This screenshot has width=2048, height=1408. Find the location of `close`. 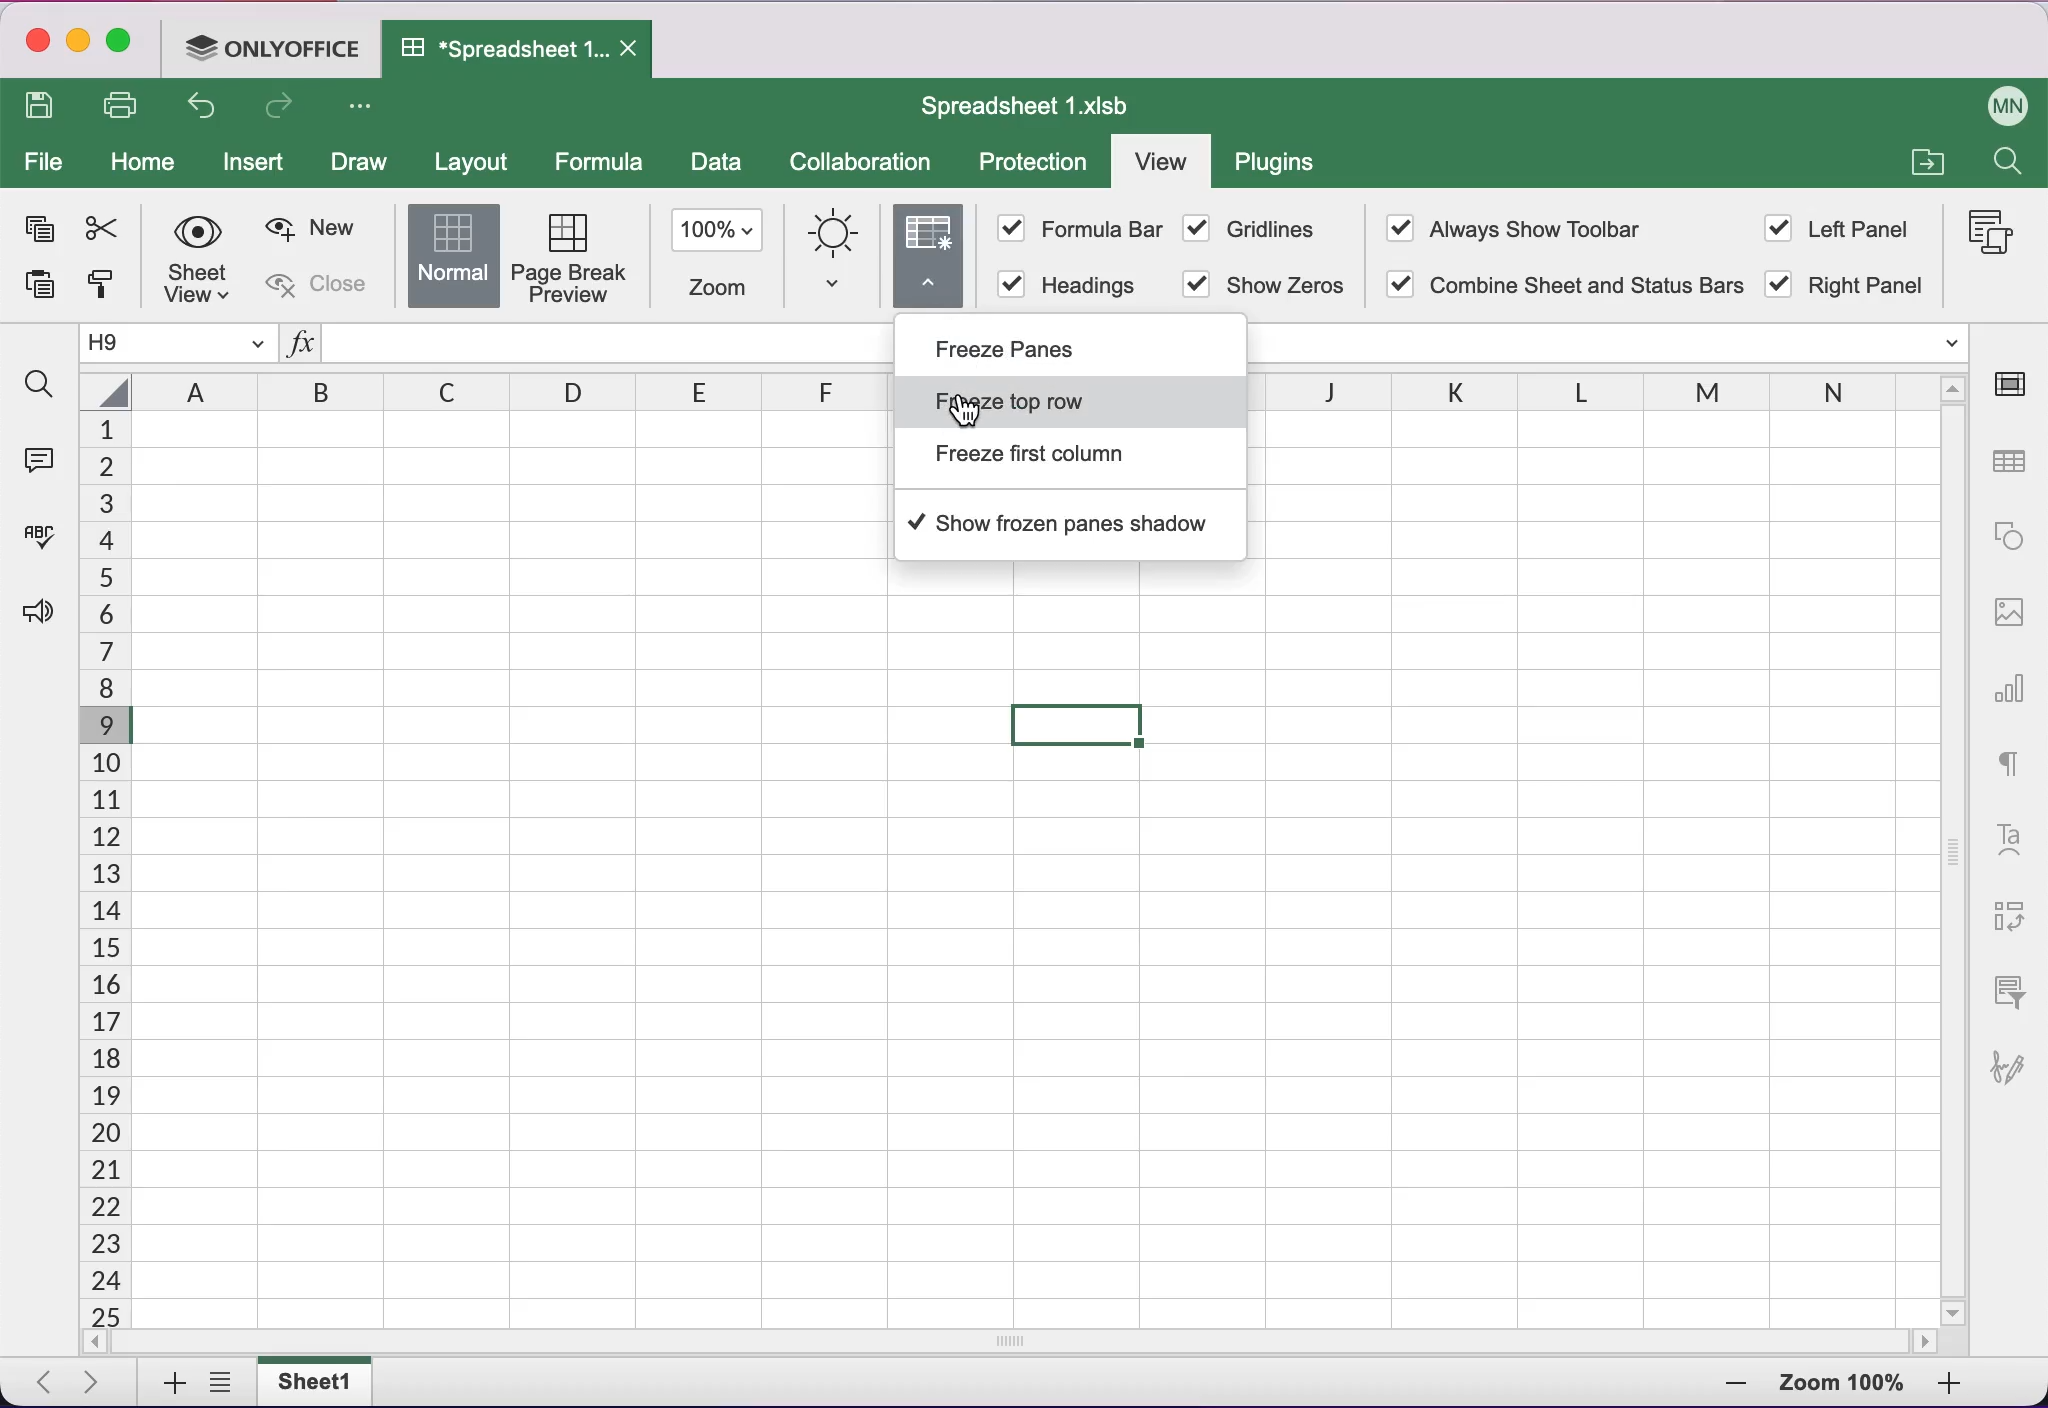

close is located at coordinates (324, 285).